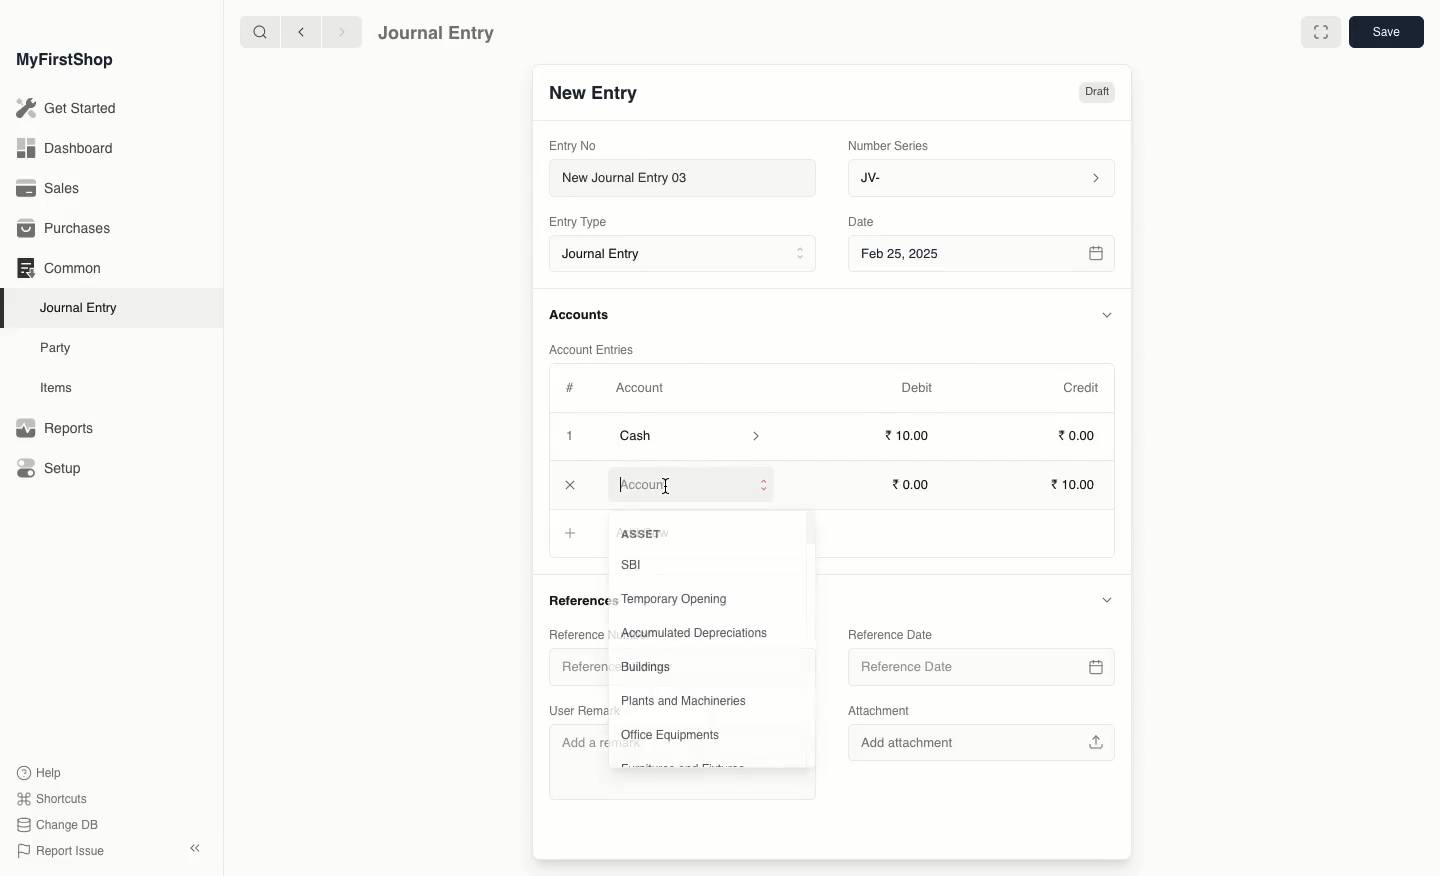  Describe the element at coordinates (1080, 386) in the screenshot. I see `Credit` at that location.